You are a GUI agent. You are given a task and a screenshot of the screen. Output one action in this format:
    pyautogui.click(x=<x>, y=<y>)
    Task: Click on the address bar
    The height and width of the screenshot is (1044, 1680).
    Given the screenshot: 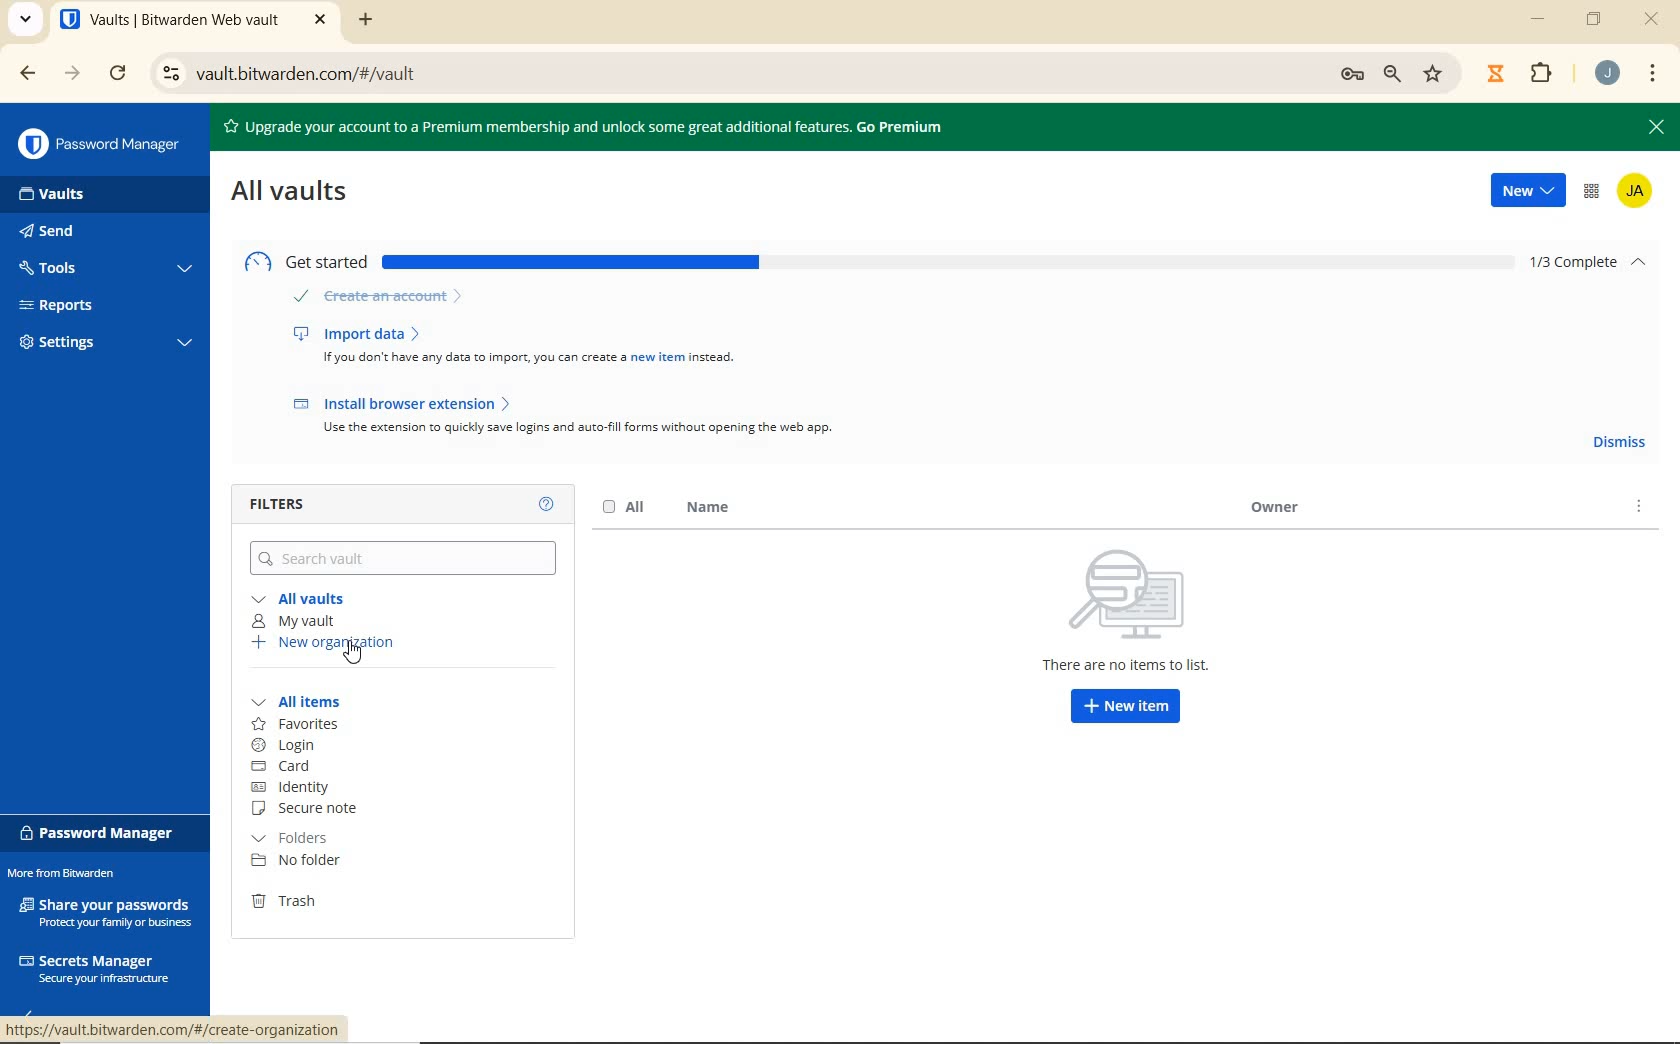 What is the action you would take?
    pyautogui.click(x=726, y=75)
    